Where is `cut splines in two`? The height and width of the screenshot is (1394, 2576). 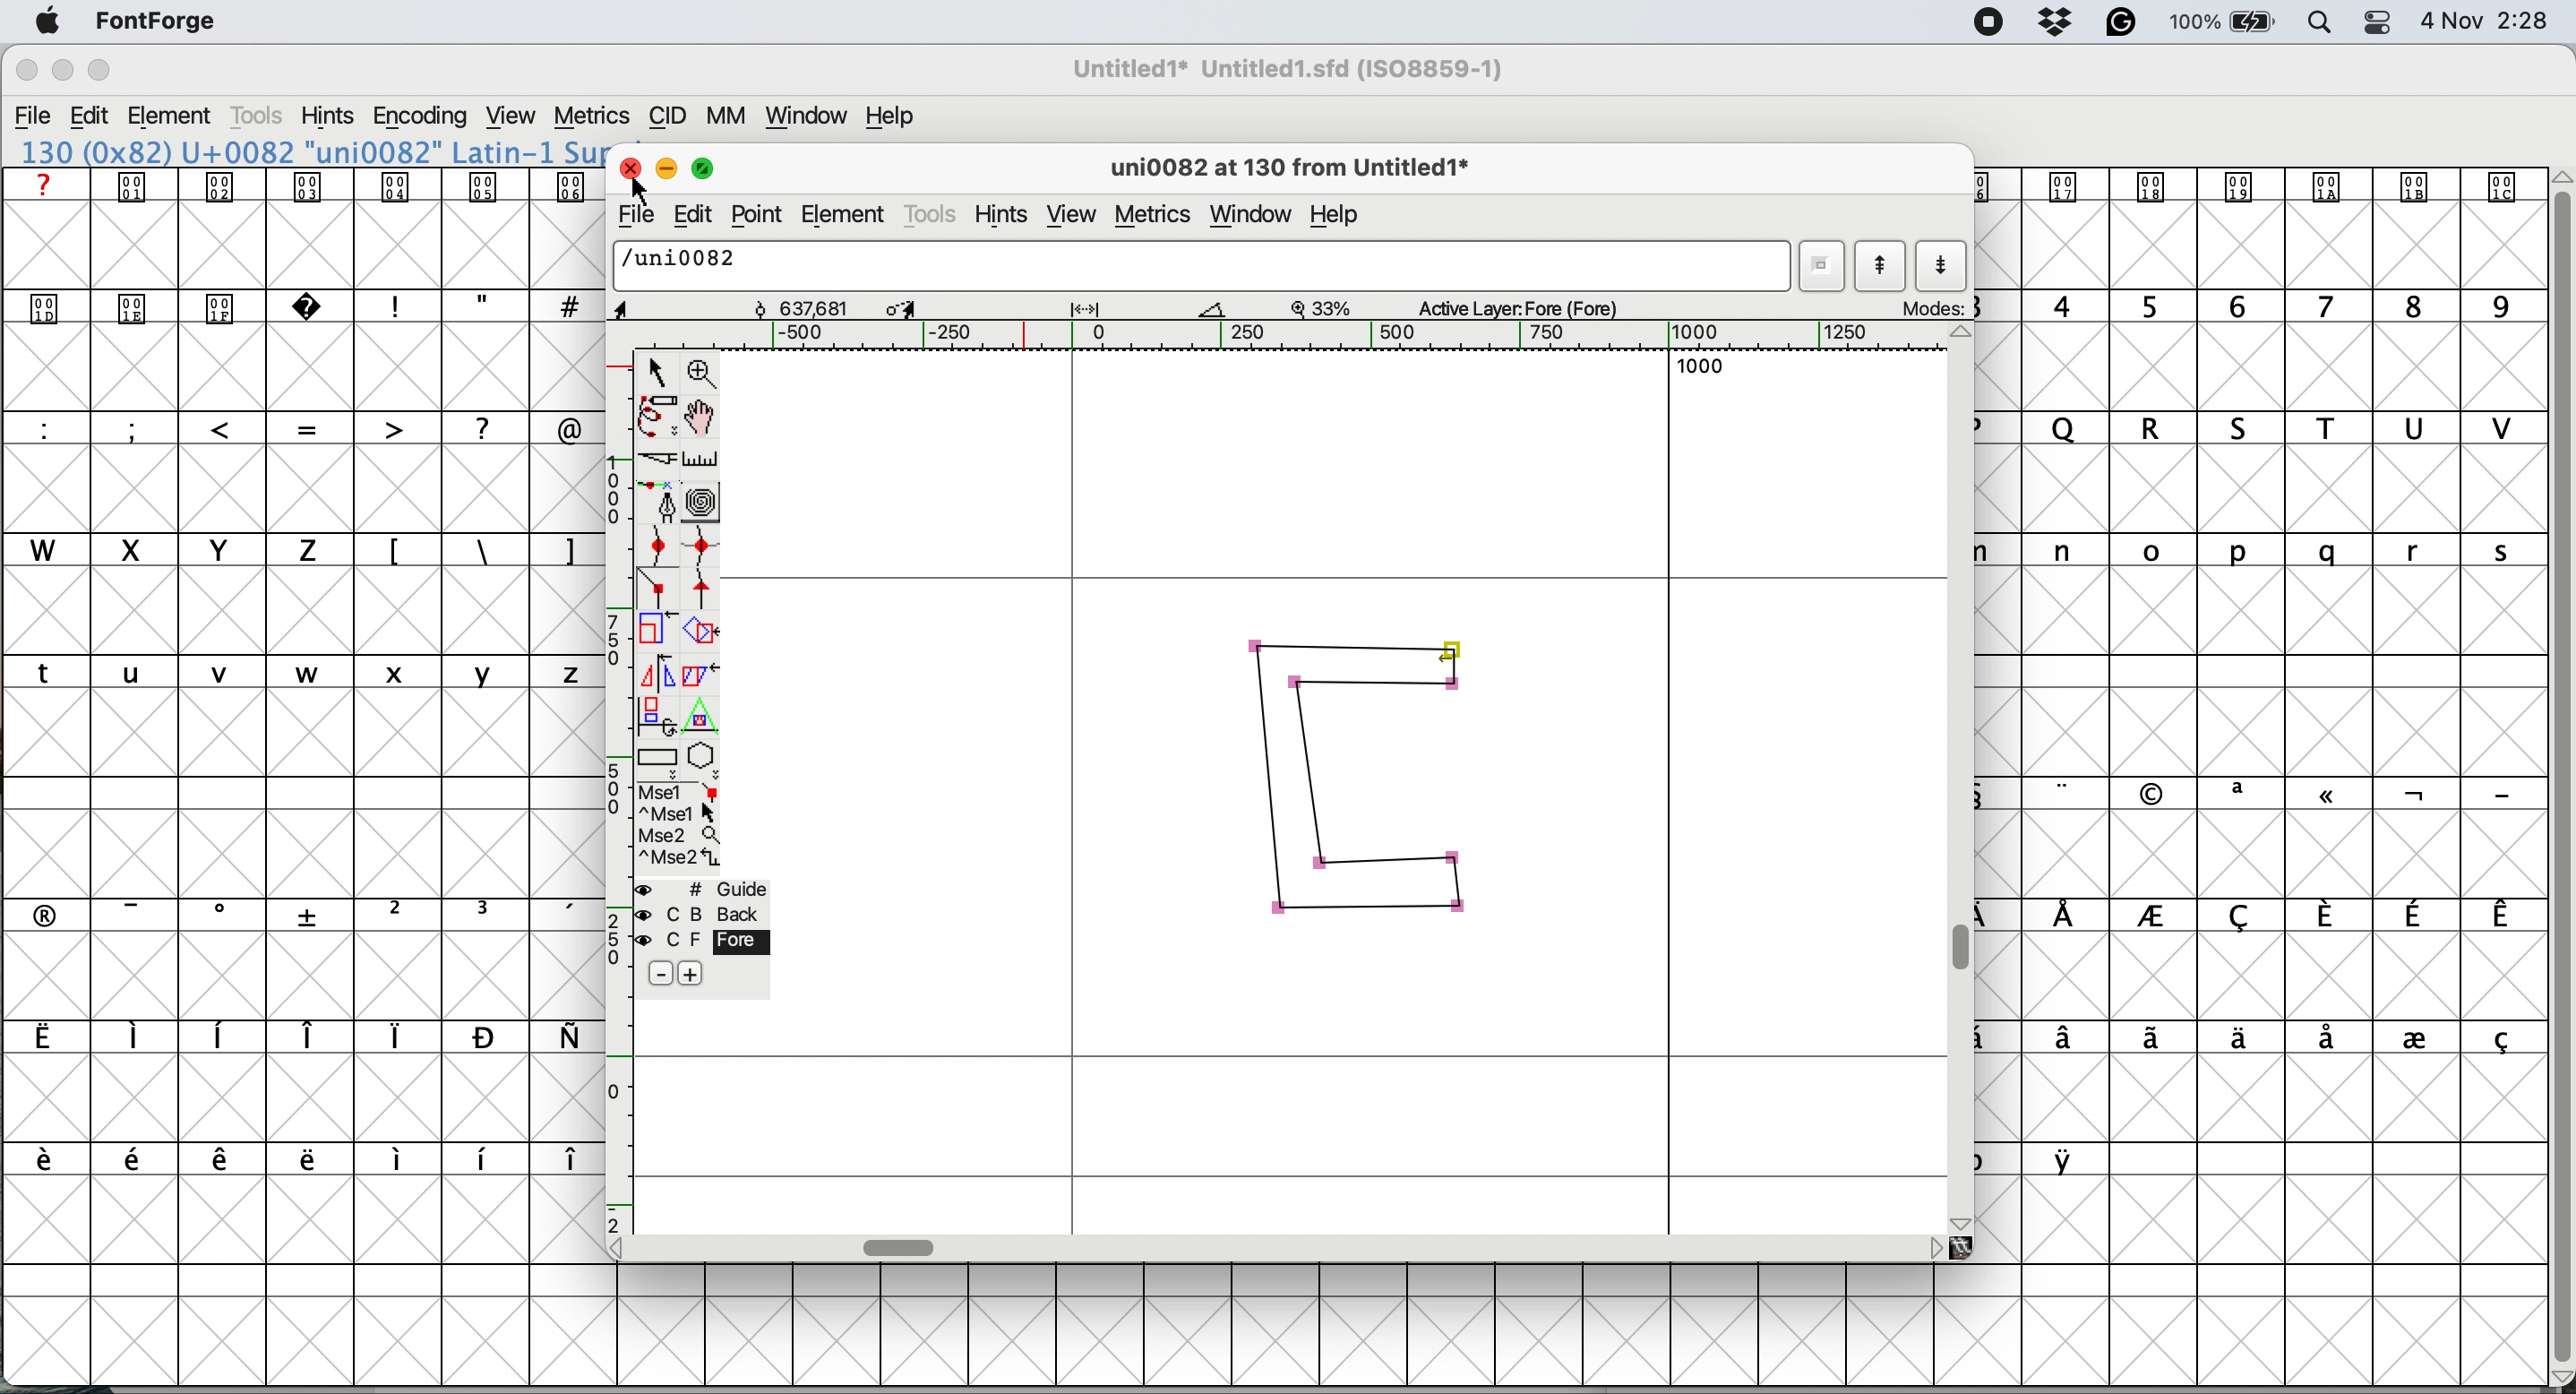 cut splines in two is located at coordinates (662, 459).